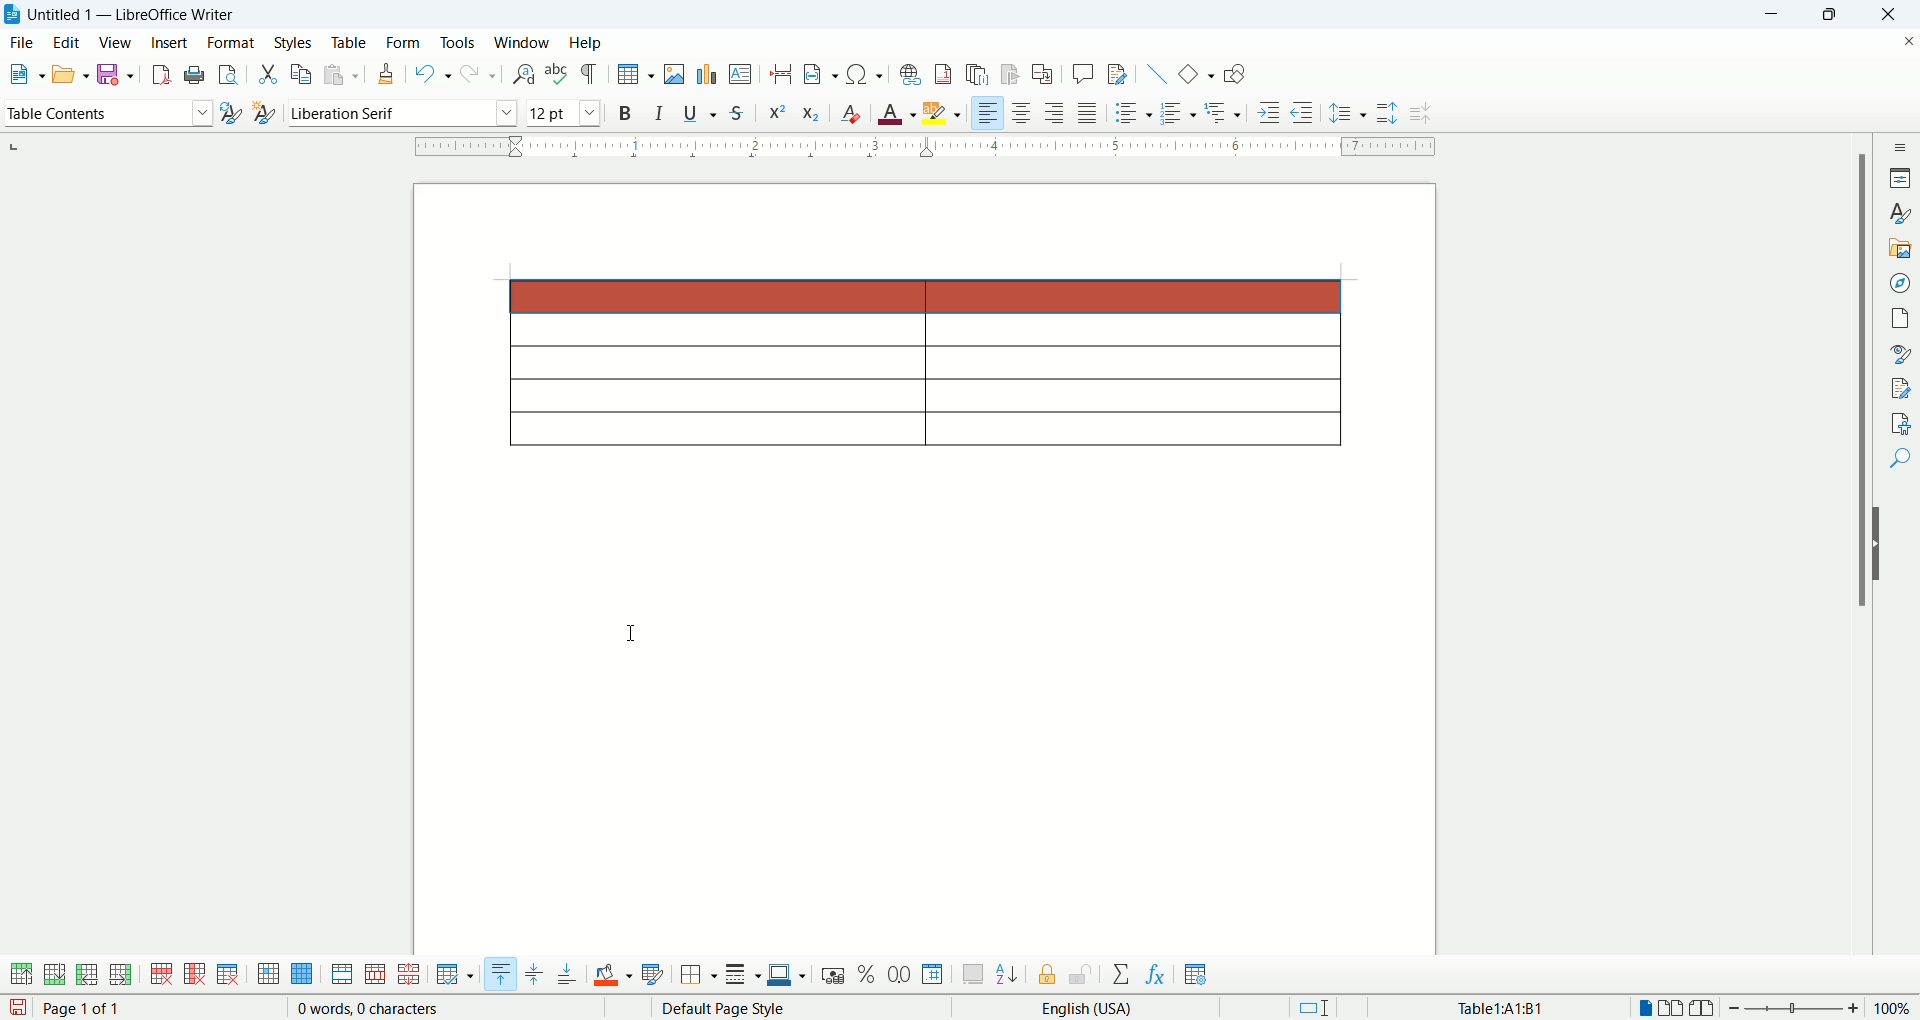 The width and height of the screenshot is (1920, 1020). What do you see at coordinates (1503, 1007) in the screenshot?
I see `table1` at bounding box center [1503, 1007].